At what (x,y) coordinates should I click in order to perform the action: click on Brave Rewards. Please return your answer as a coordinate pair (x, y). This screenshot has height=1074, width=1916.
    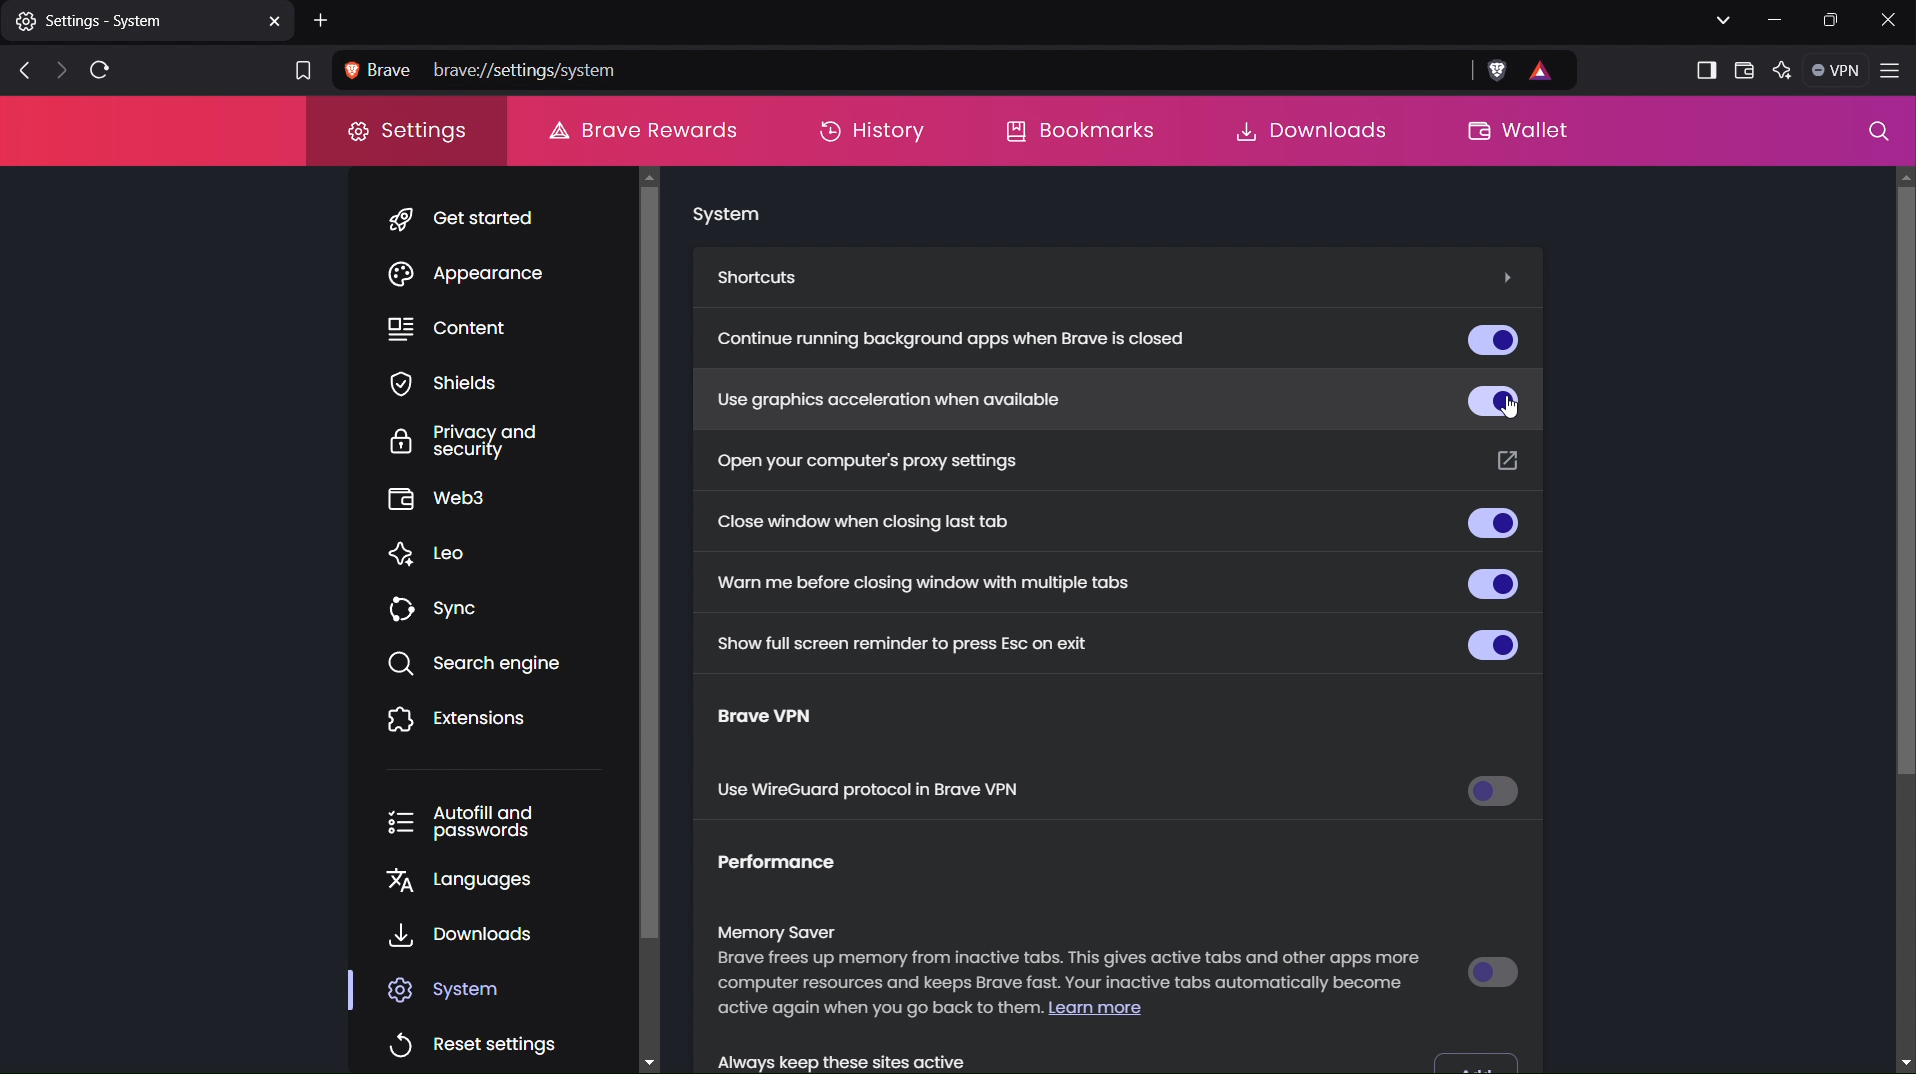
    Looking at the image, I should click on (641, 128).